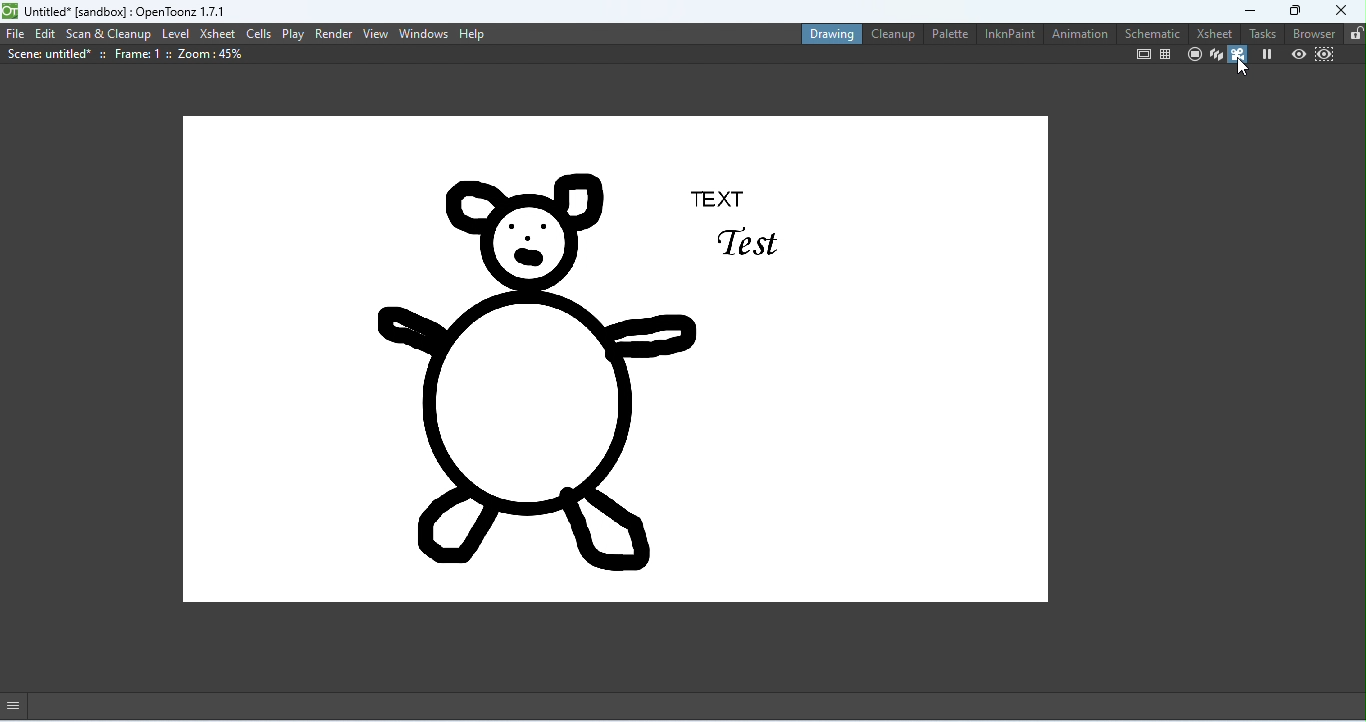  I want to click on field guide, so click(1166, 54).